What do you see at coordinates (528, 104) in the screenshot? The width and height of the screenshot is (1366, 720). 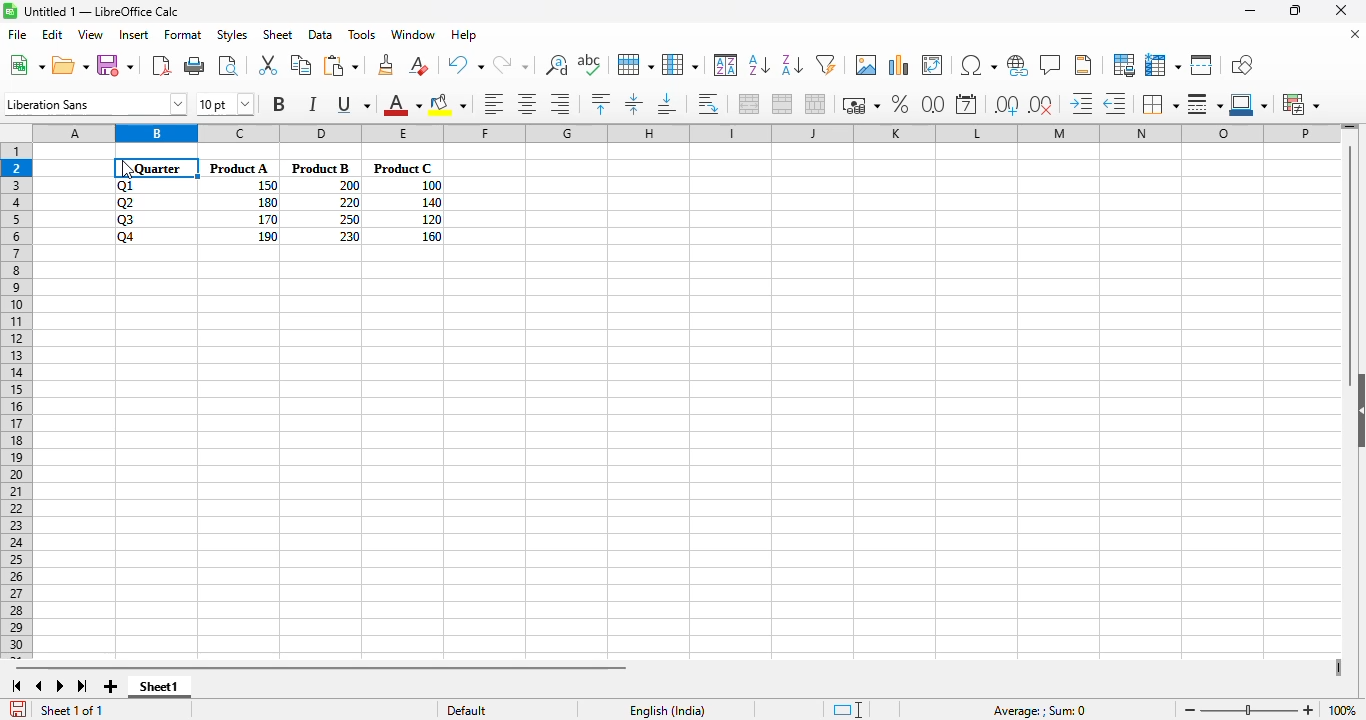 I see `align center` at bounding box center [528, 104].